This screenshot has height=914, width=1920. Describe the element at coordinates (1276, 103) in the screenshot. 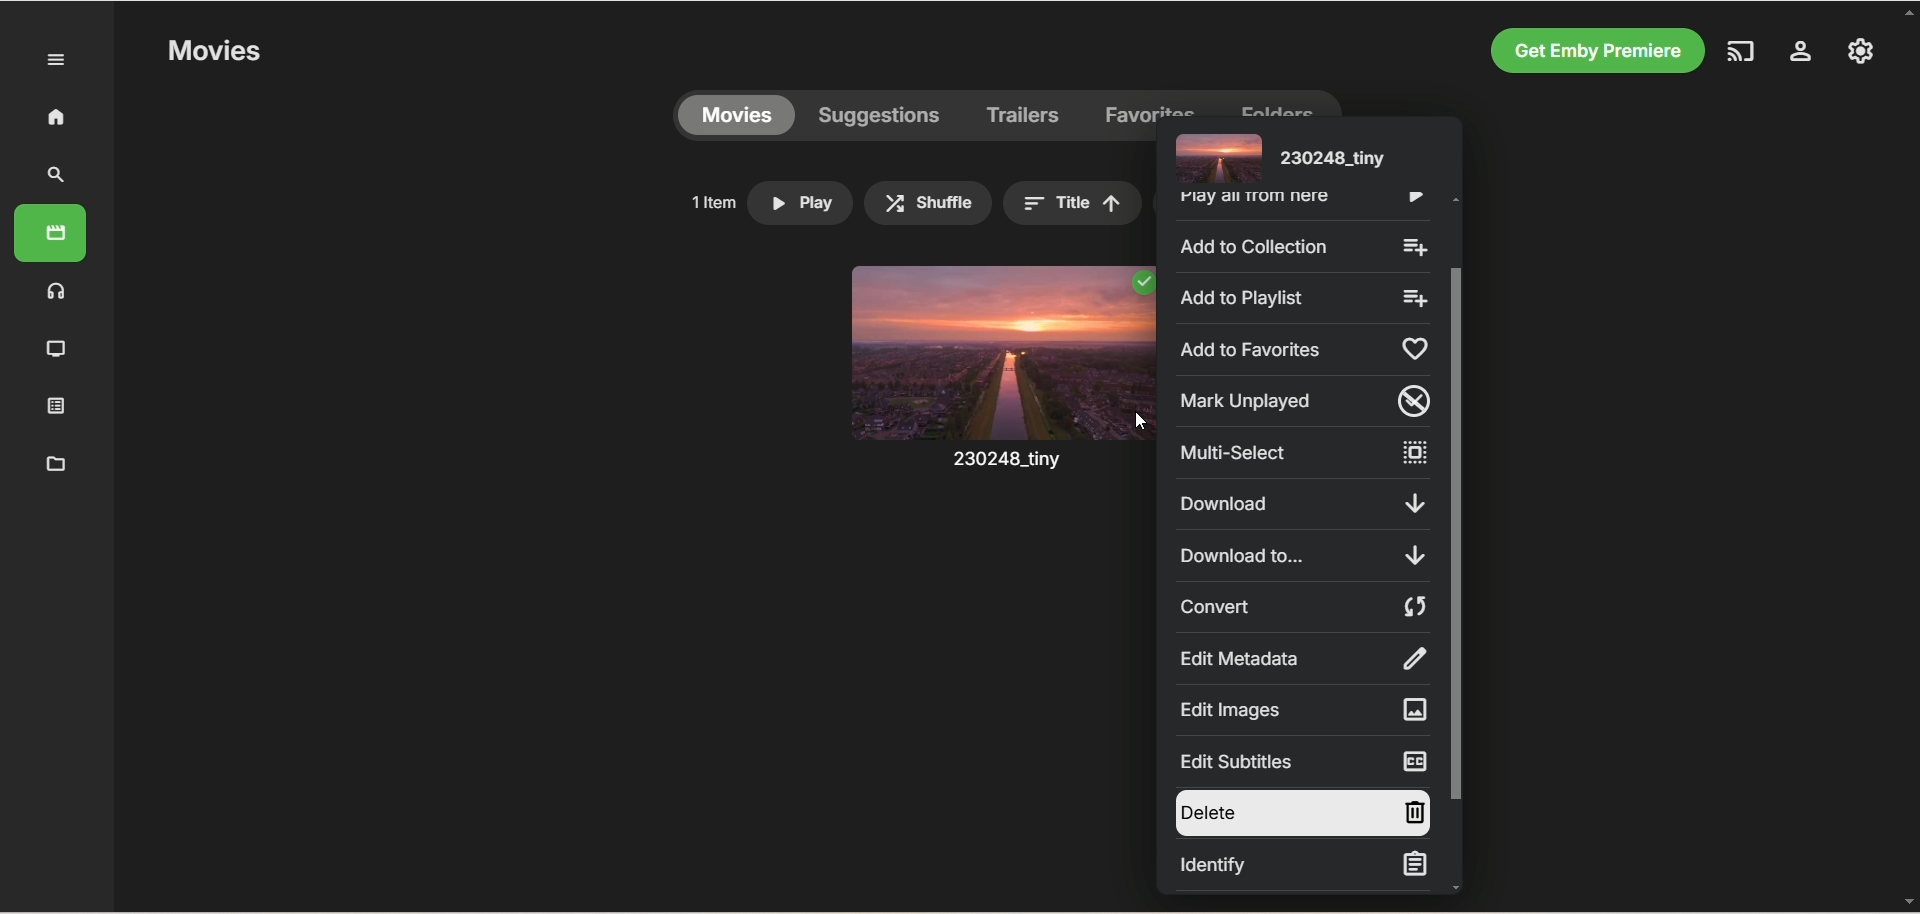

I see `folders` at that location.